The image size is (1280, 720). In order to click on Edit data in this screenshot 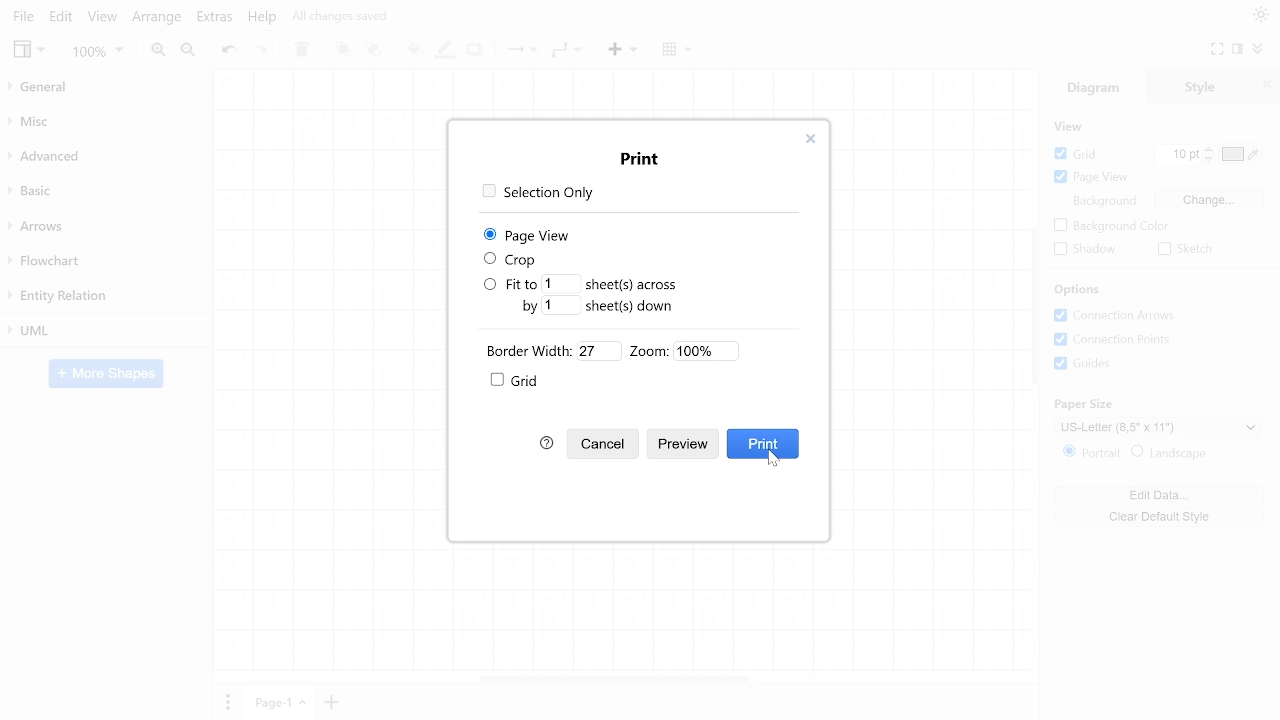, I will do `click(1167, 494)`.